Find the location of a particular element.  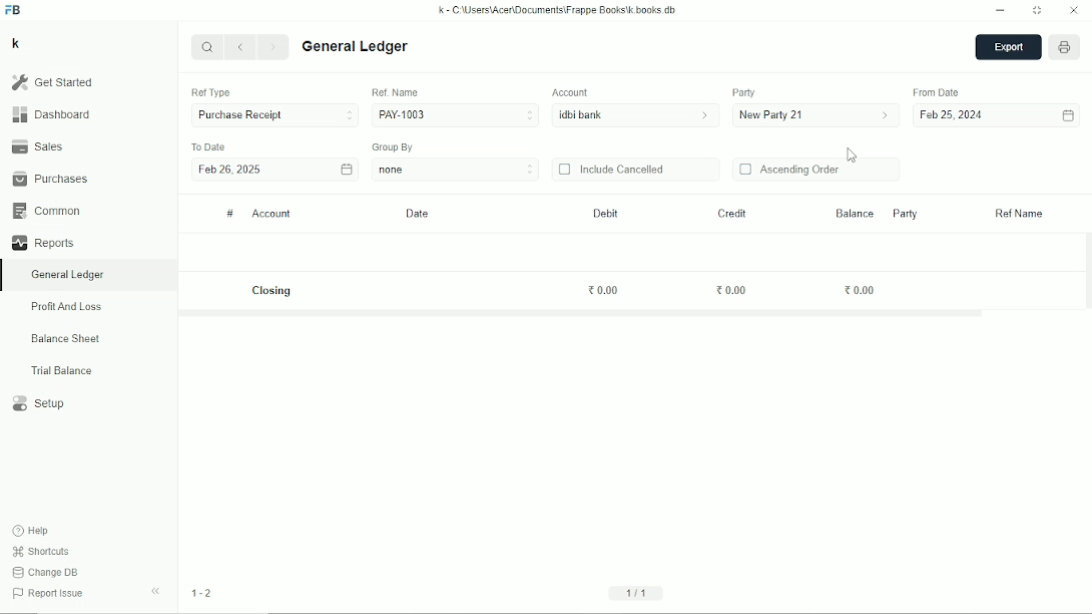

General ledger is located at coordinates (356, 47).